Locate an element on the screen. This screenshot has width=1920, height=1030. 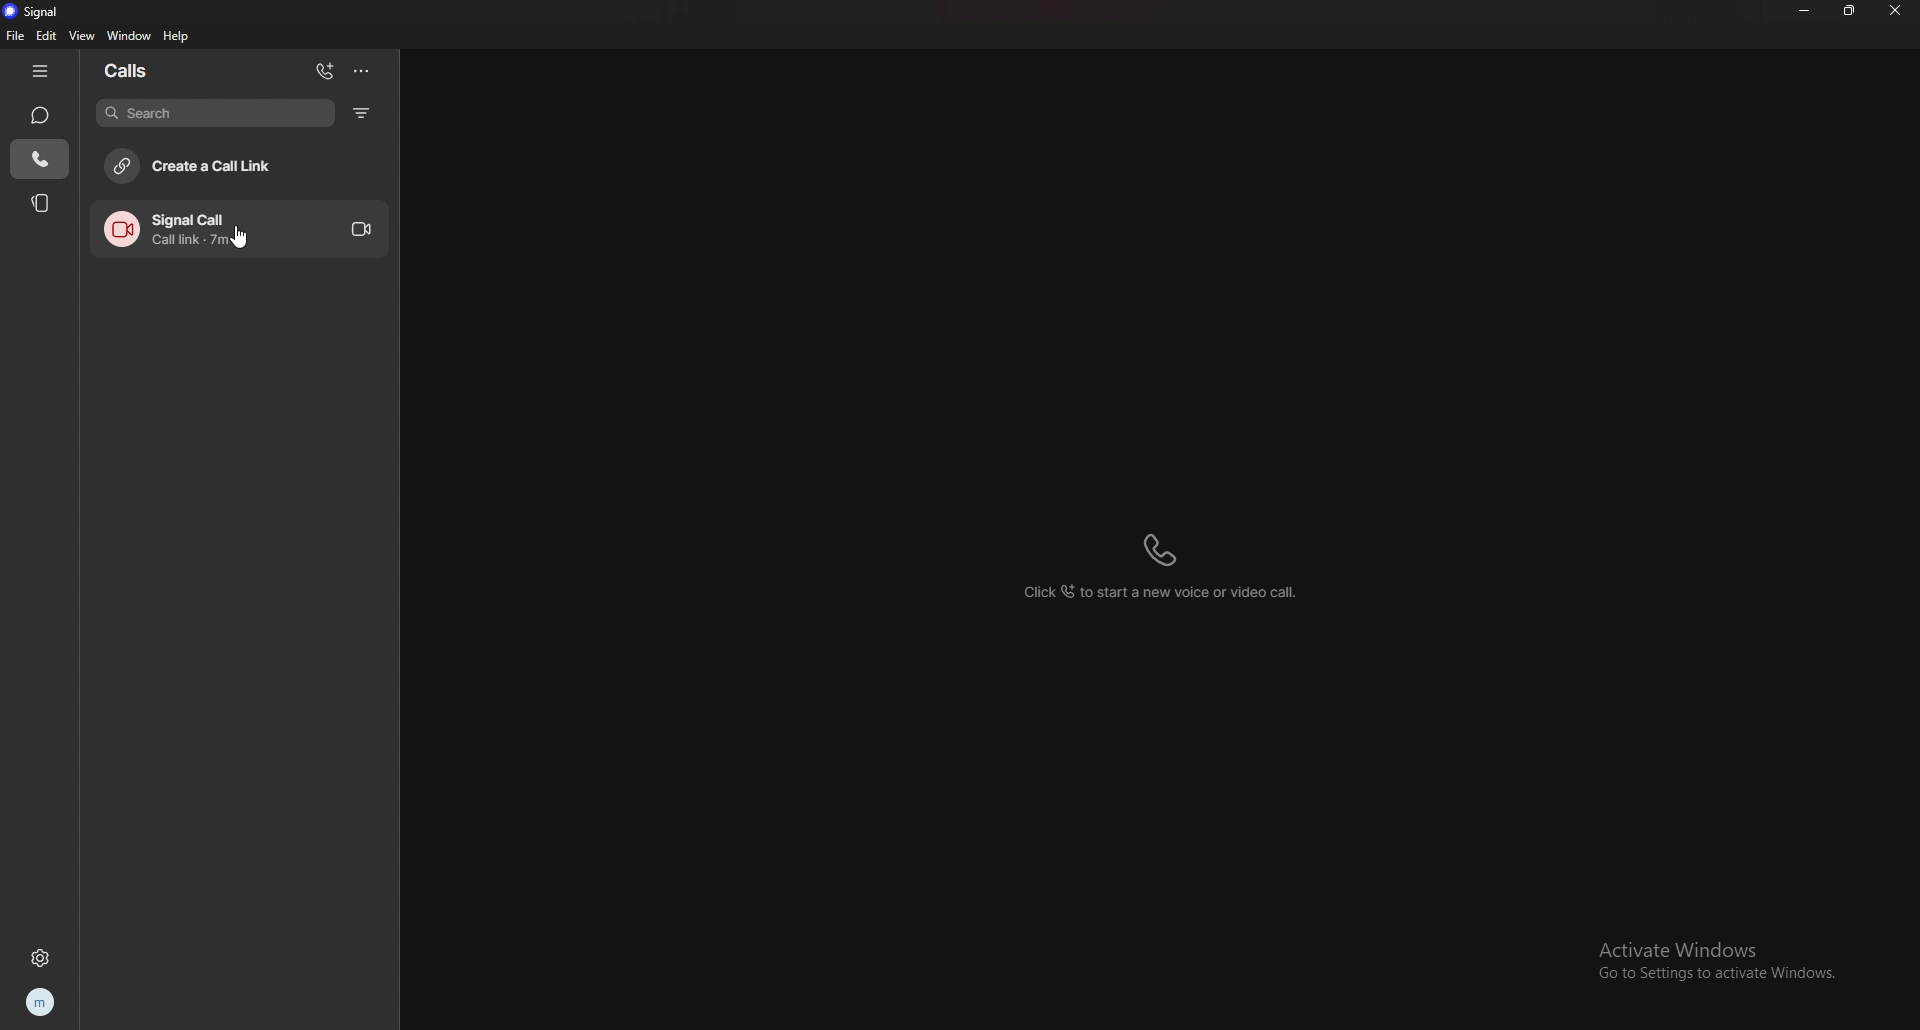
calls is located at coordinates (137, 71).